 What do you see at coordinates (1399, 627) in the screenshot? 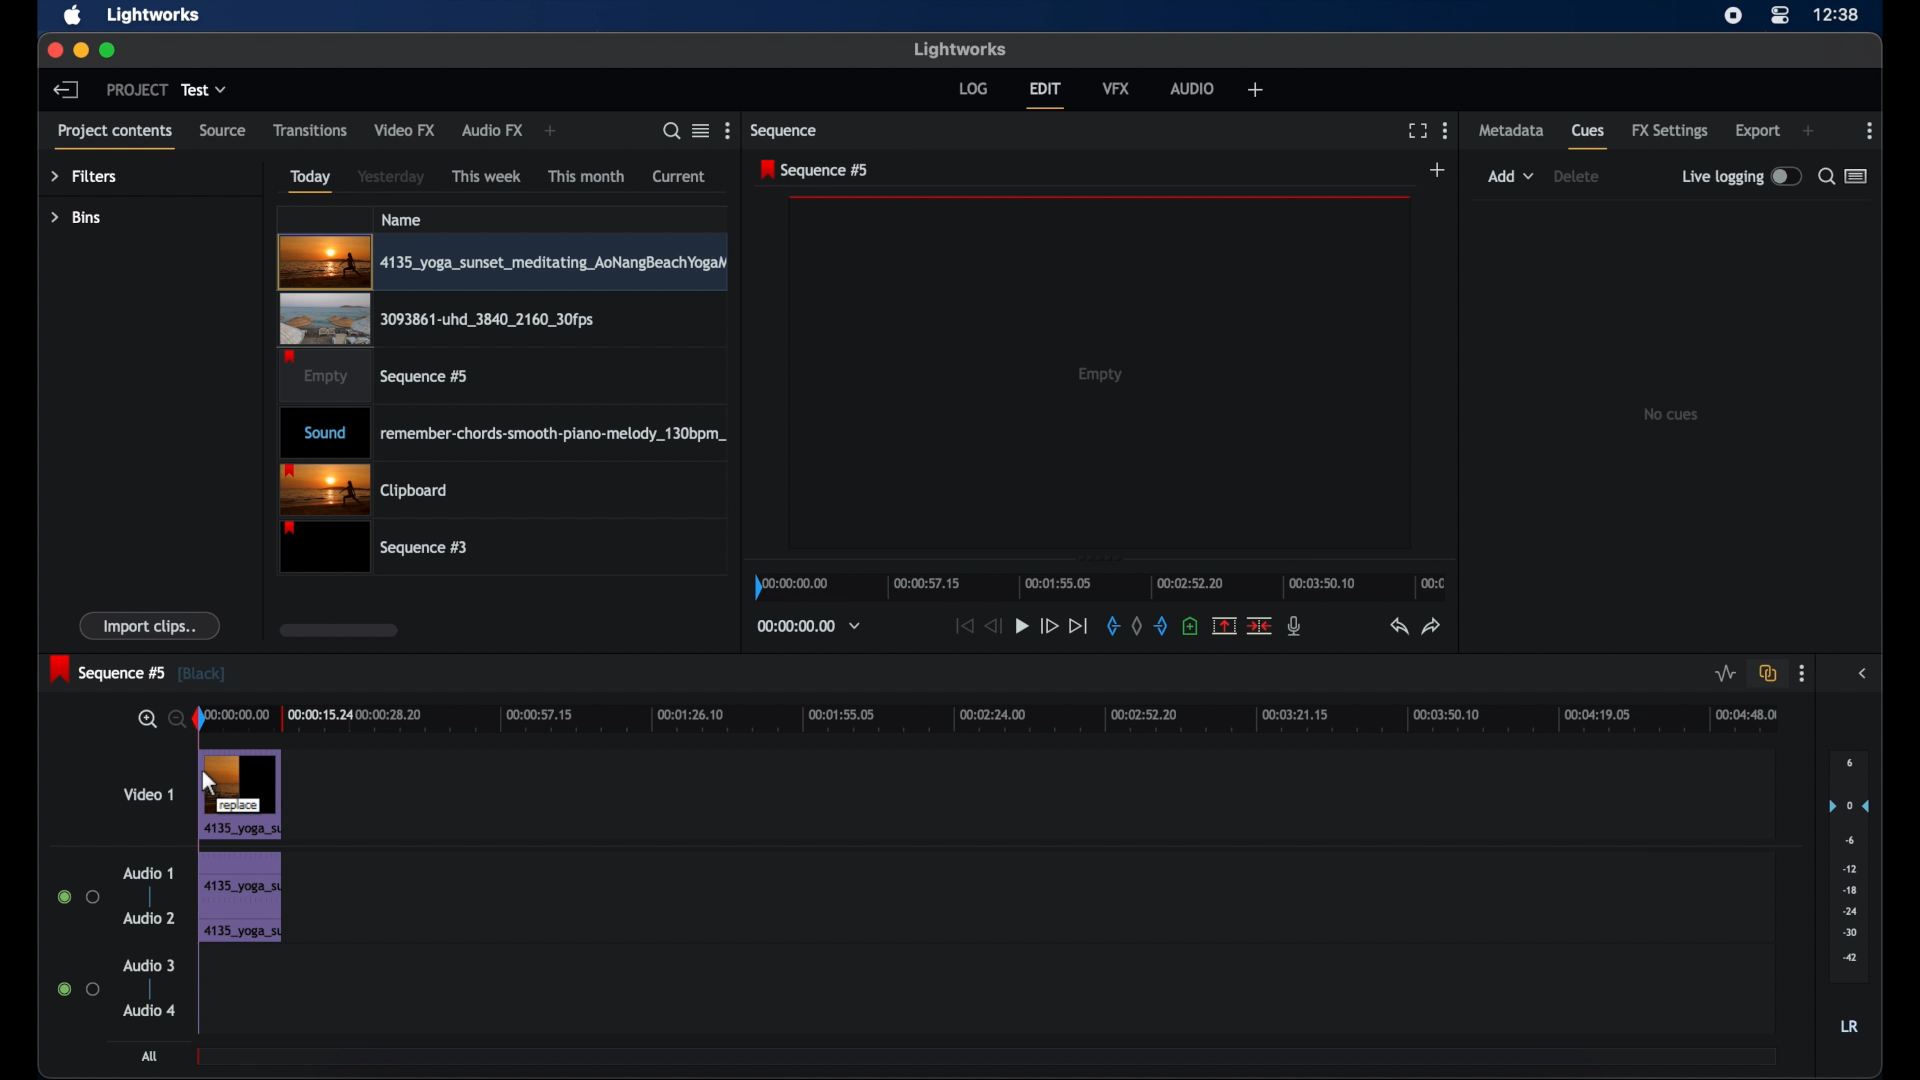
I see `undo` at bounding box center [1399, 627].